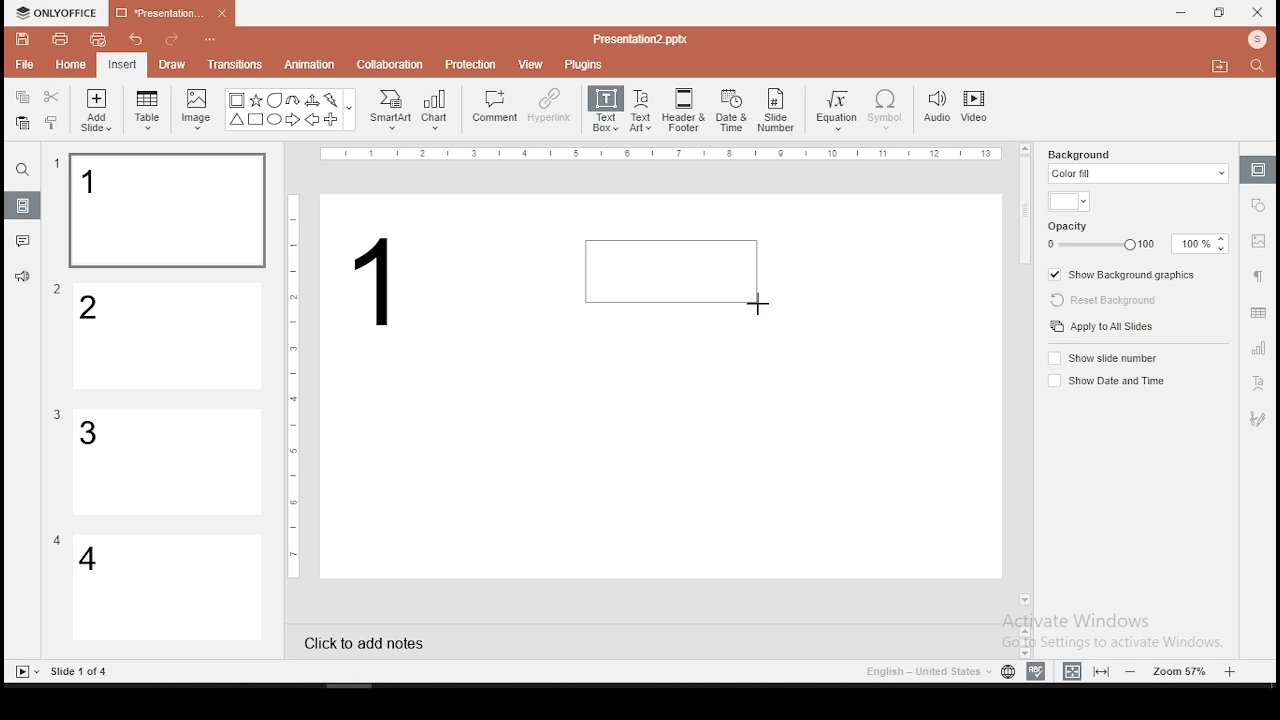 Image resolution: width=1280 pixels, height=720 pixels. Describe the element at coordinates (388, 290) in the screenshot. I see `text` at that location.